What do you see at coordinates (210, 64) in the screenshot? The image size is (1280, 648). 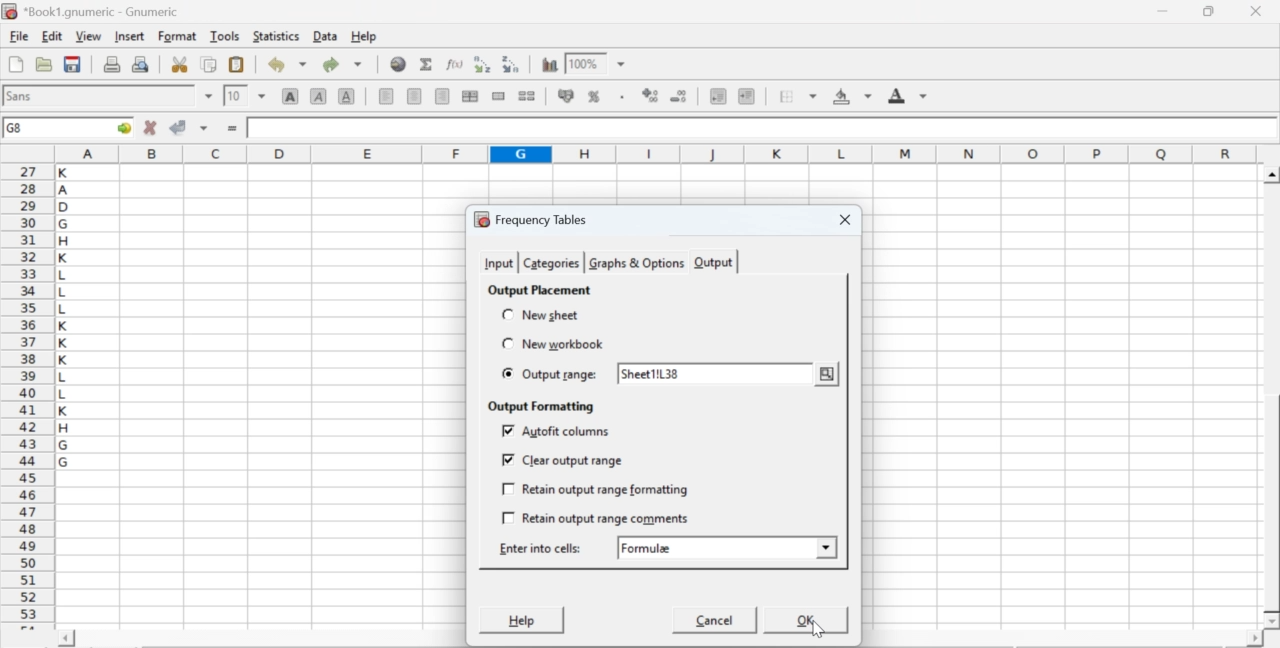 I see `copy` at bounding box center [210, 64].